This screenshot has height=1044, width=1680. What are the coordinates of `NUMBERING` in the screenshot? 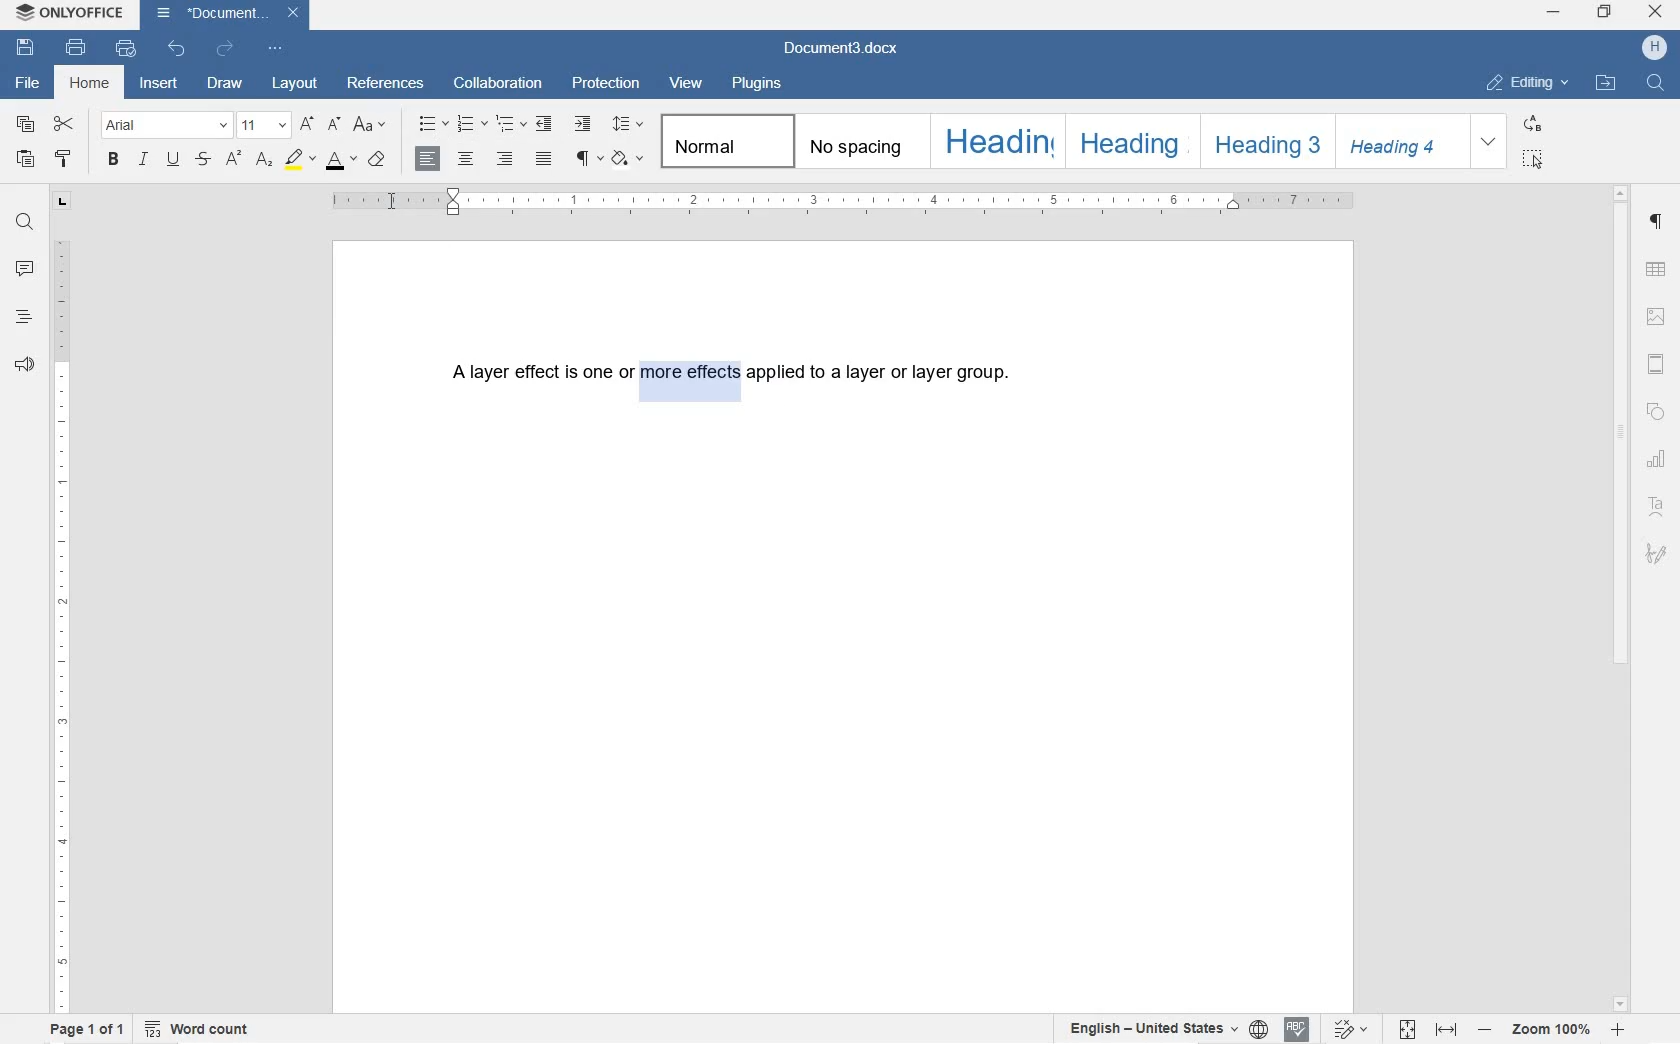 It's located at (473, 125).